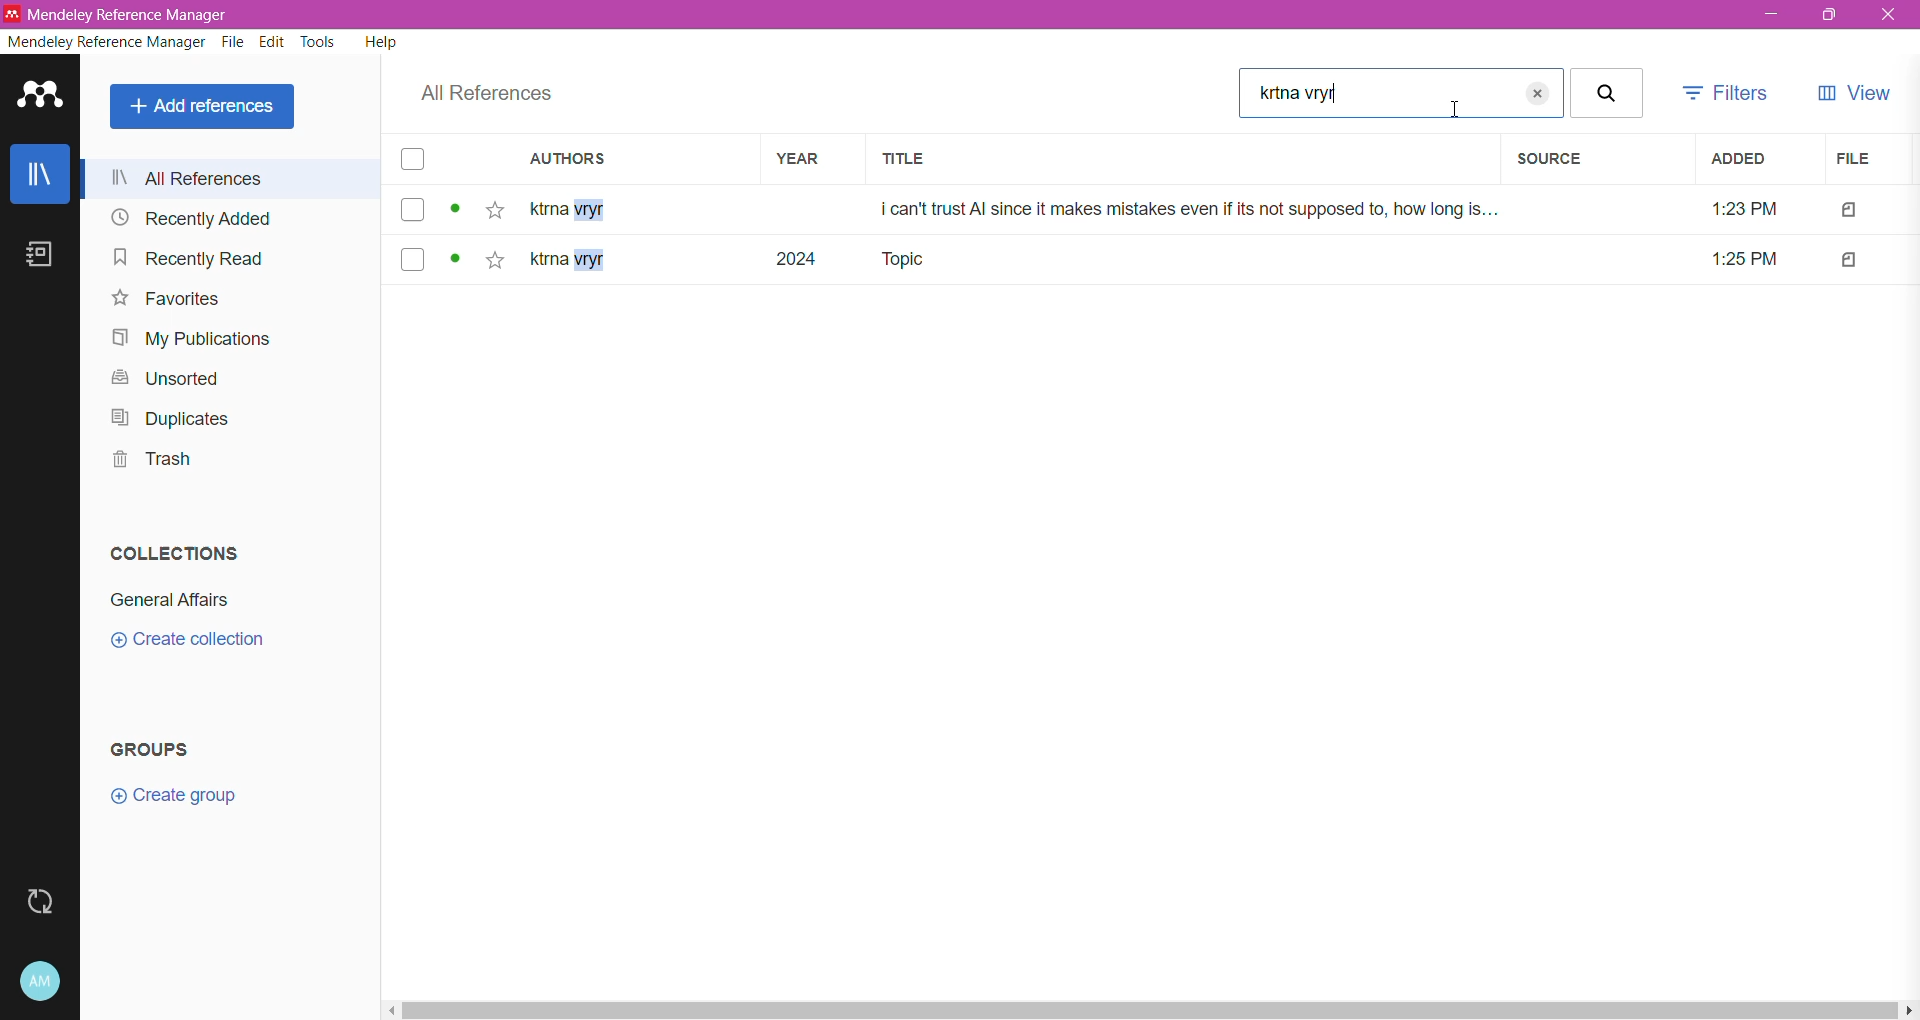 Image resolution: width=1920 pixels, height=1020 pixels. Describe the element at coordinates (456, 259) in the screenshot. I see `view status of the file` at that location.